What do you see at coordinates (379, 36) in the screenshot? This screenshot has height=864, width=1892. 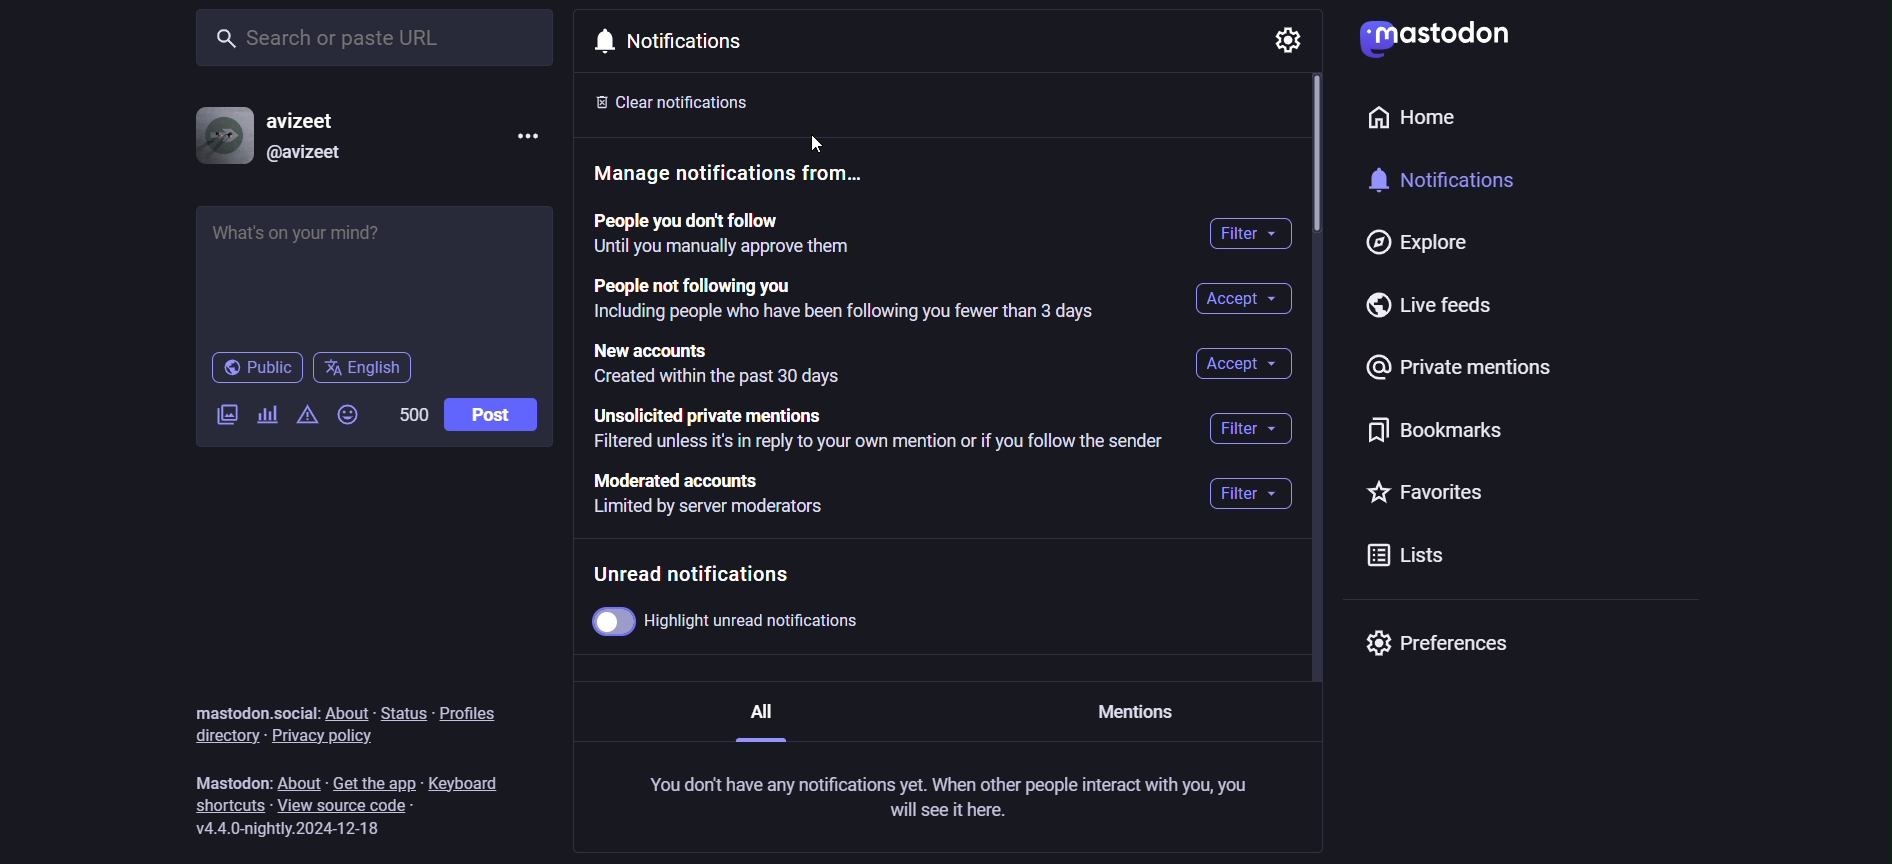 I see `search` at bounding box center [379, 36].